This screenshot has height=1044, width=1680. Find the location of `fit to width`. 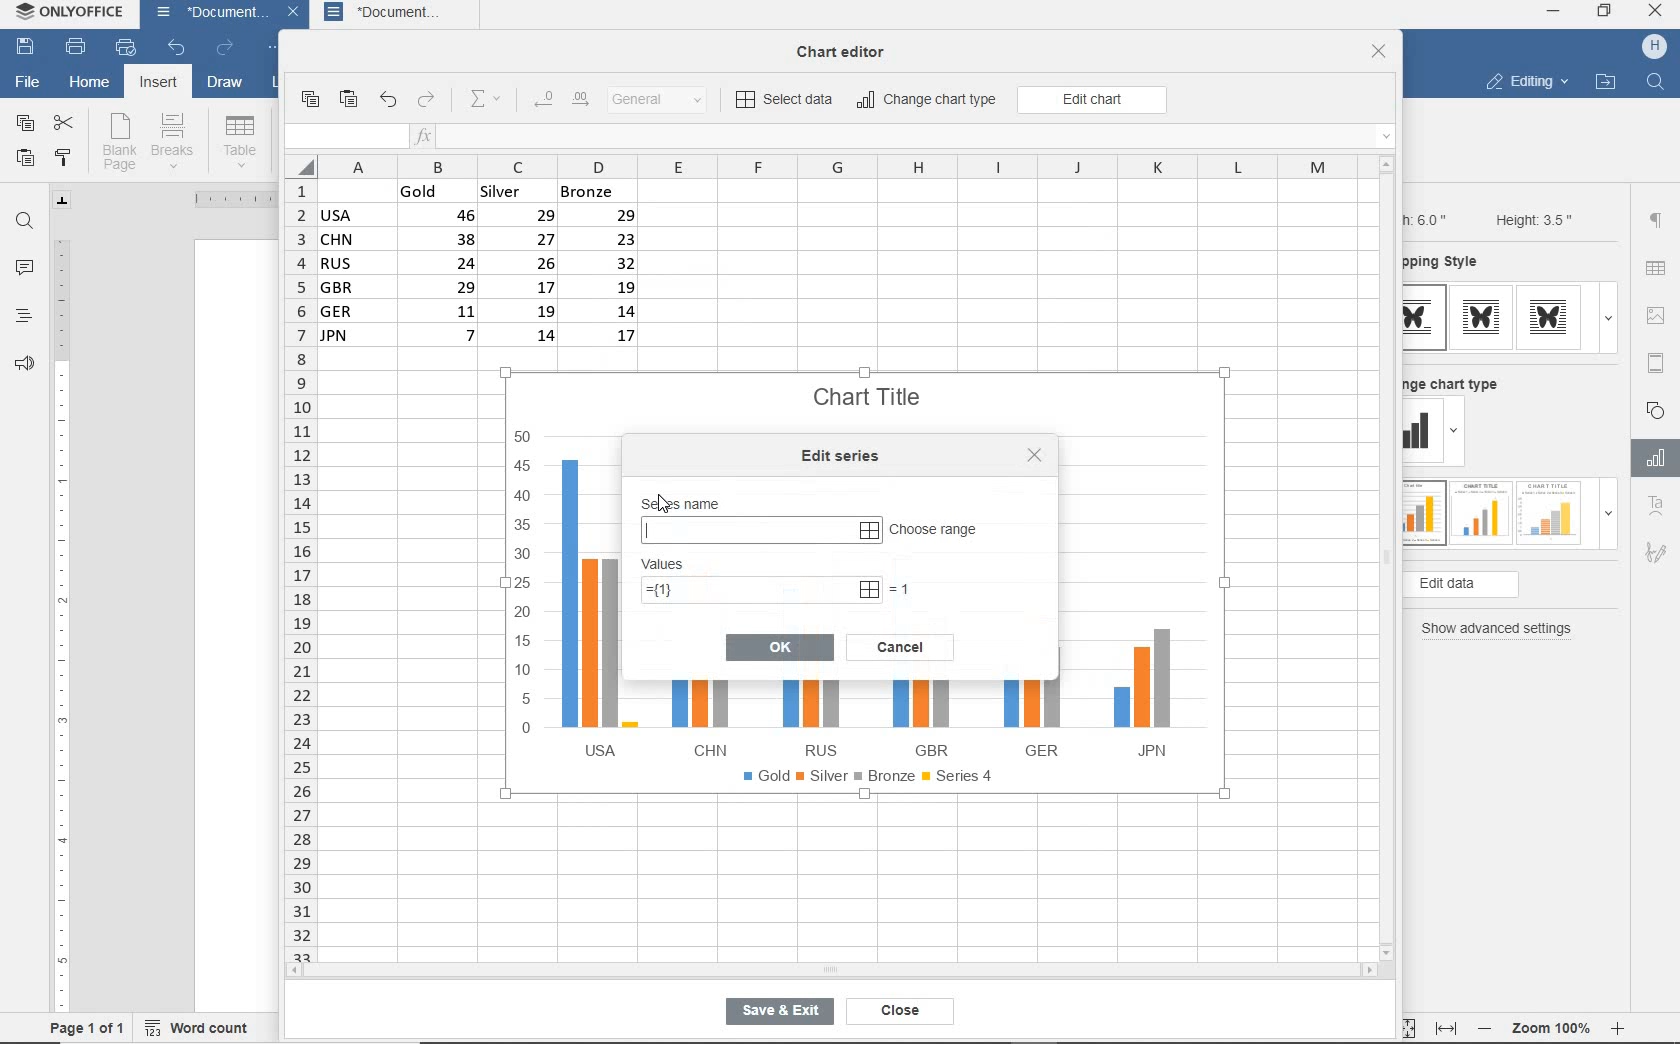

fit to width is located at coordinates (1445, 1028).